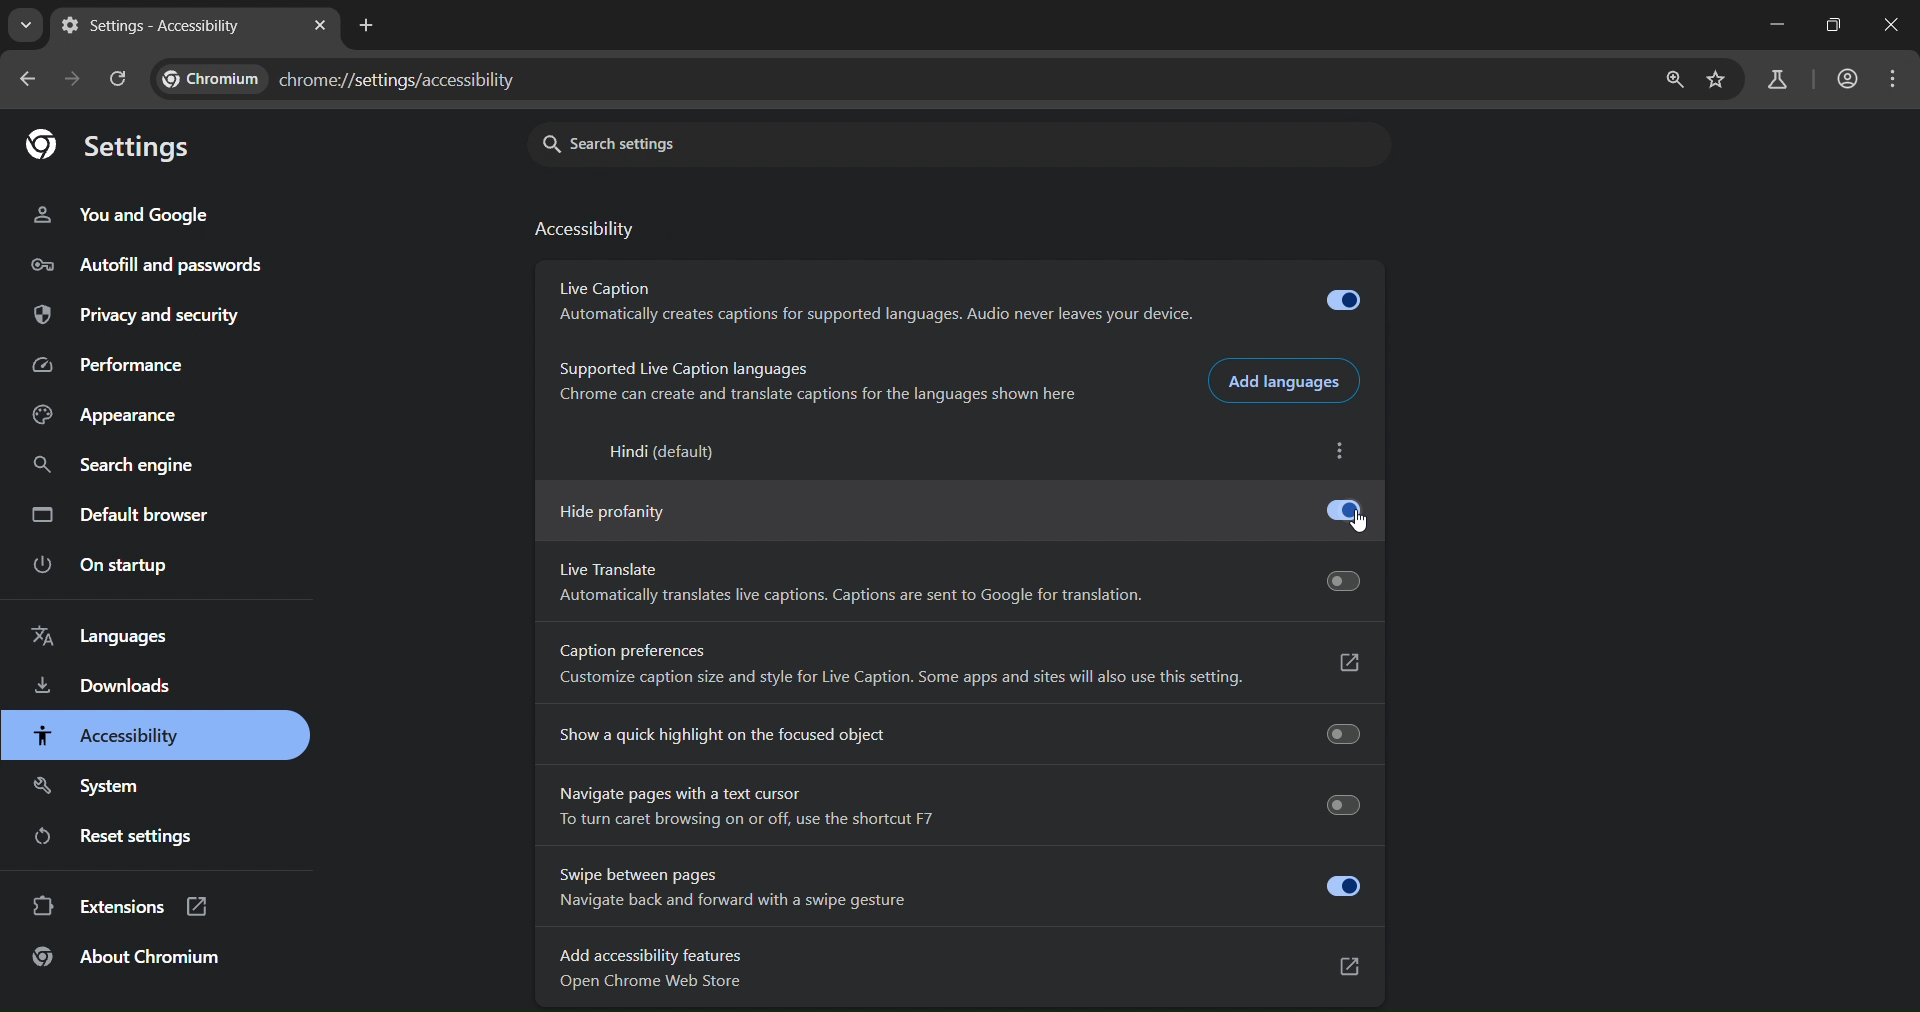  What do you see at coordinates (125, 954) in the screenshot?
I see `about chromium` at bounding box center [125, 954].